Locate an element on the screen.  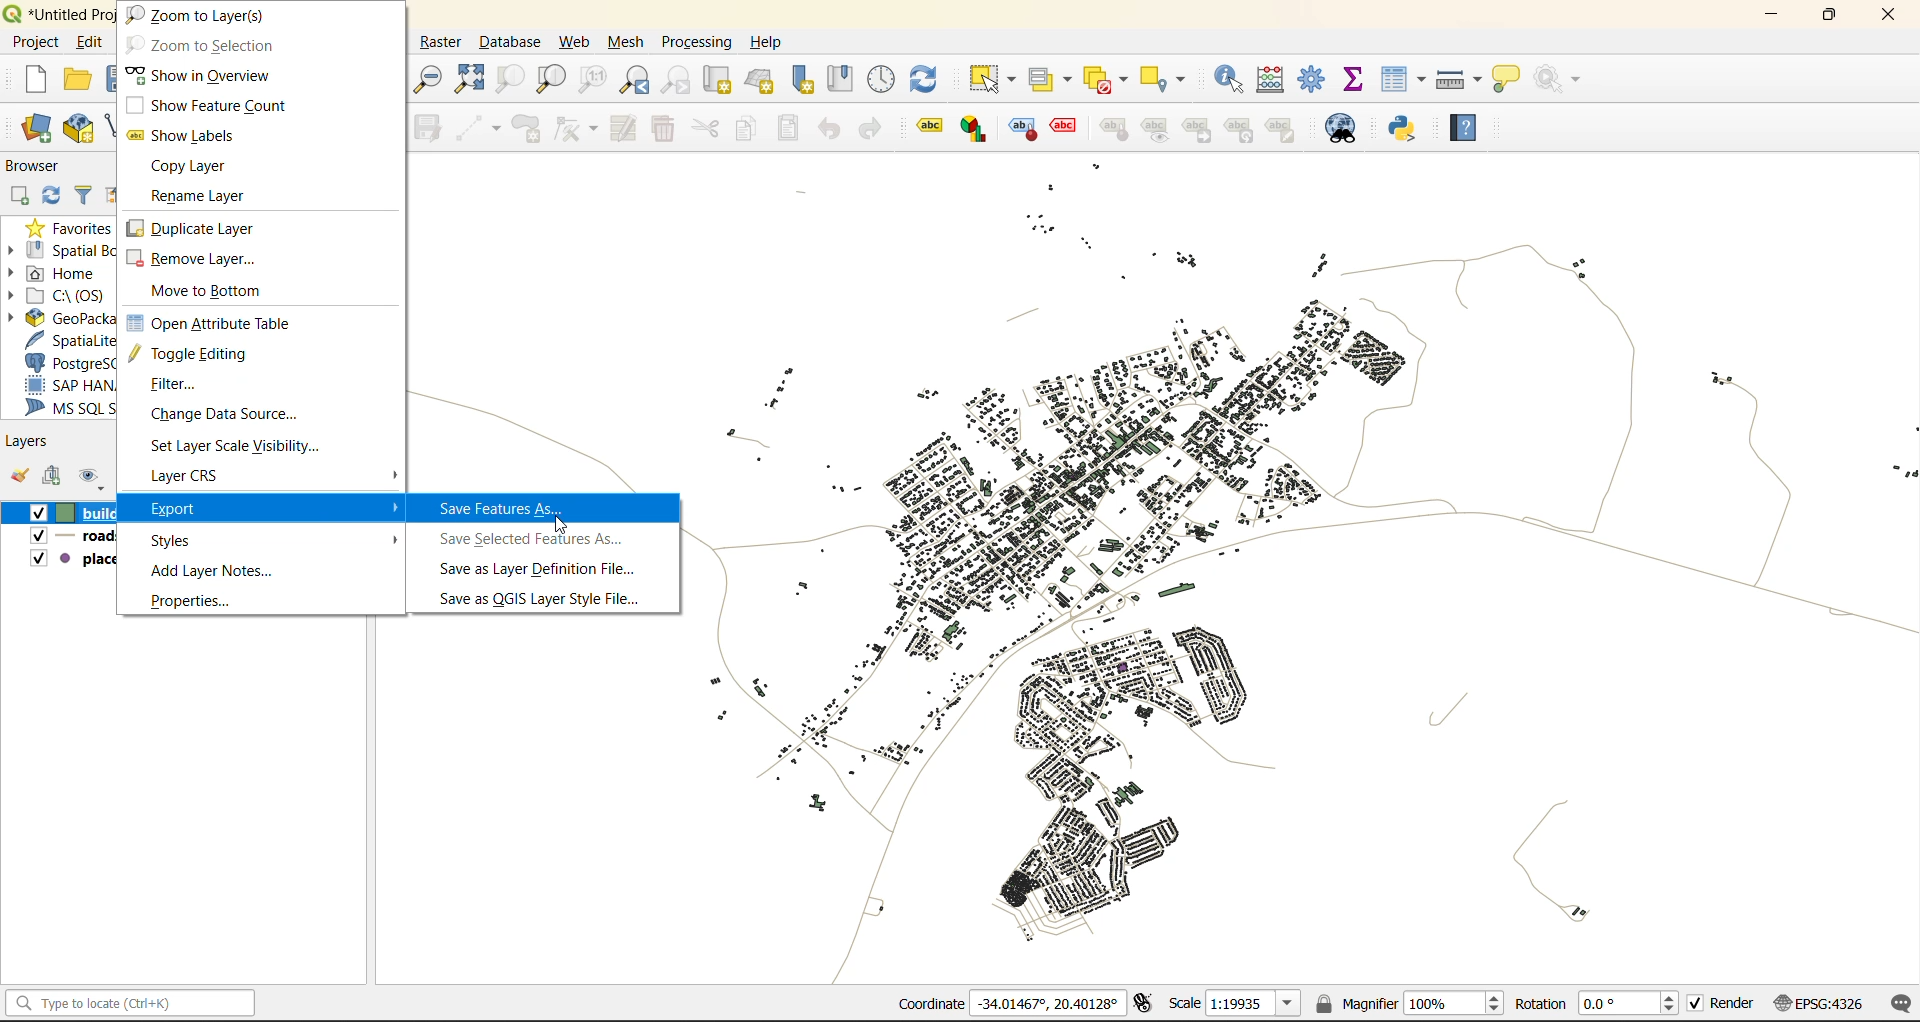
toggle display of unplaced is located at coordinates (1065, 131).